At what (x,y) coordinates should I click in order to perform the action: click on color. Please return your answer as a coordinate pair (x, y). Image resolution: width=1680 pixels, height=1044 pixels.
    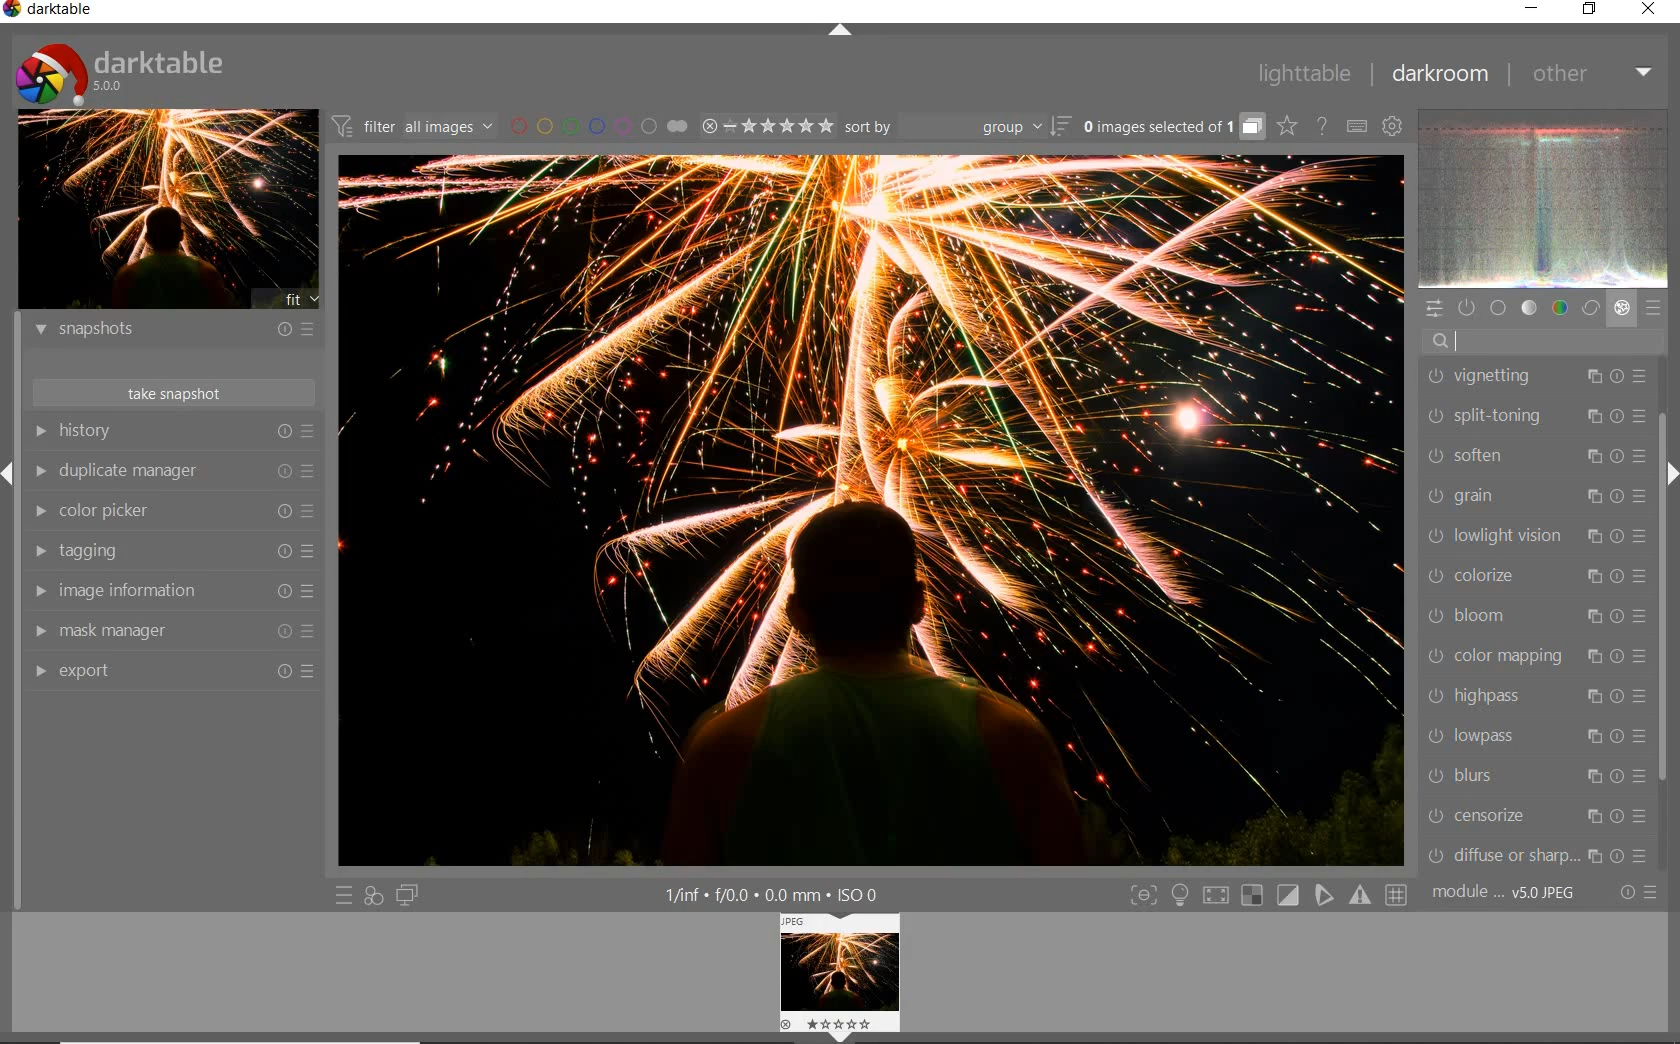
    Looking at the image, I should click on (1561, 308).